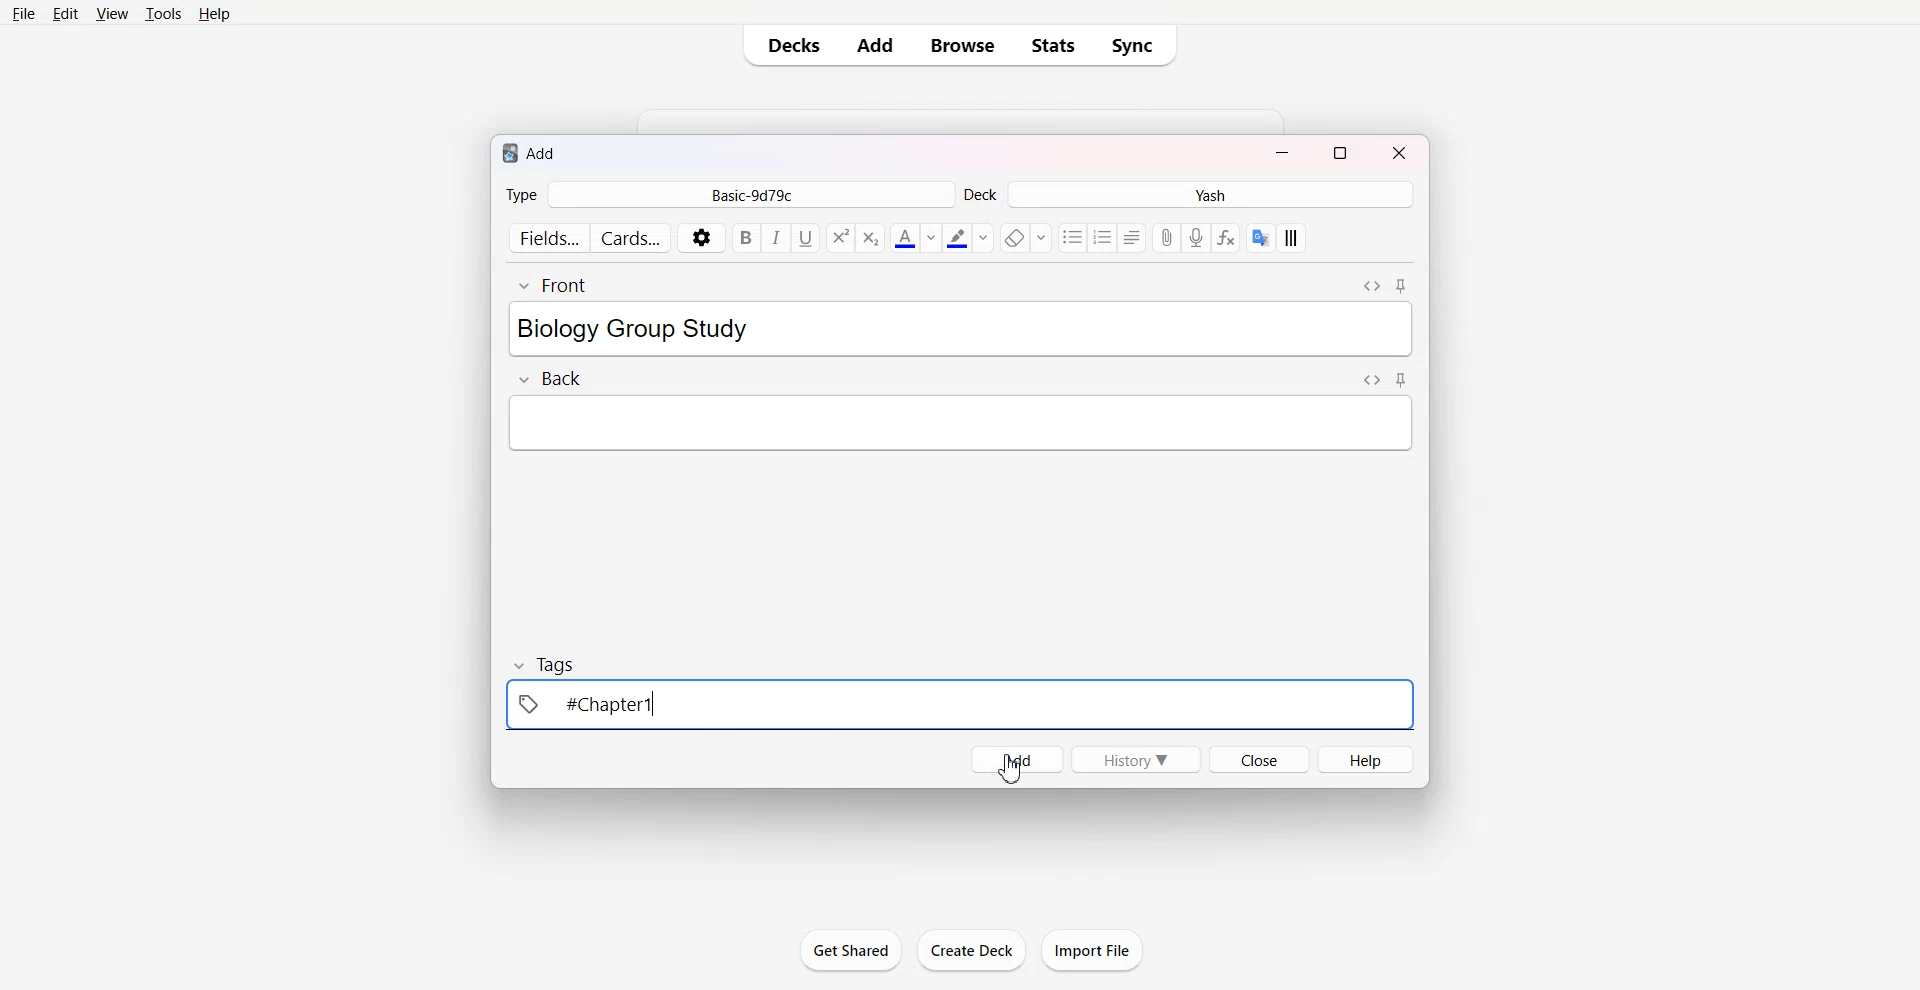  What do you see at coordinates (24, 15) in the screenshot?
I see `File` at bounding box center [24, 15].